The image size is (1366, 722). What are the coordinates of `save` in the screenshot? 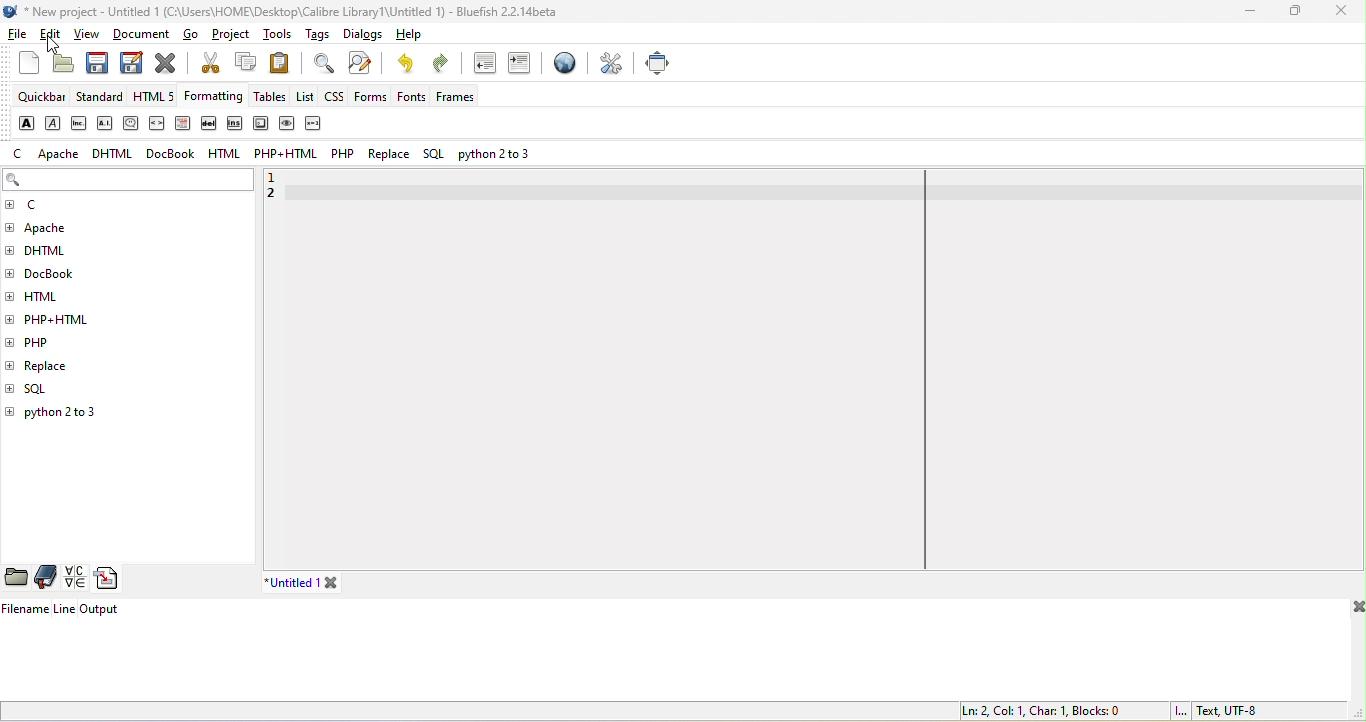 It's located at (97, 63).